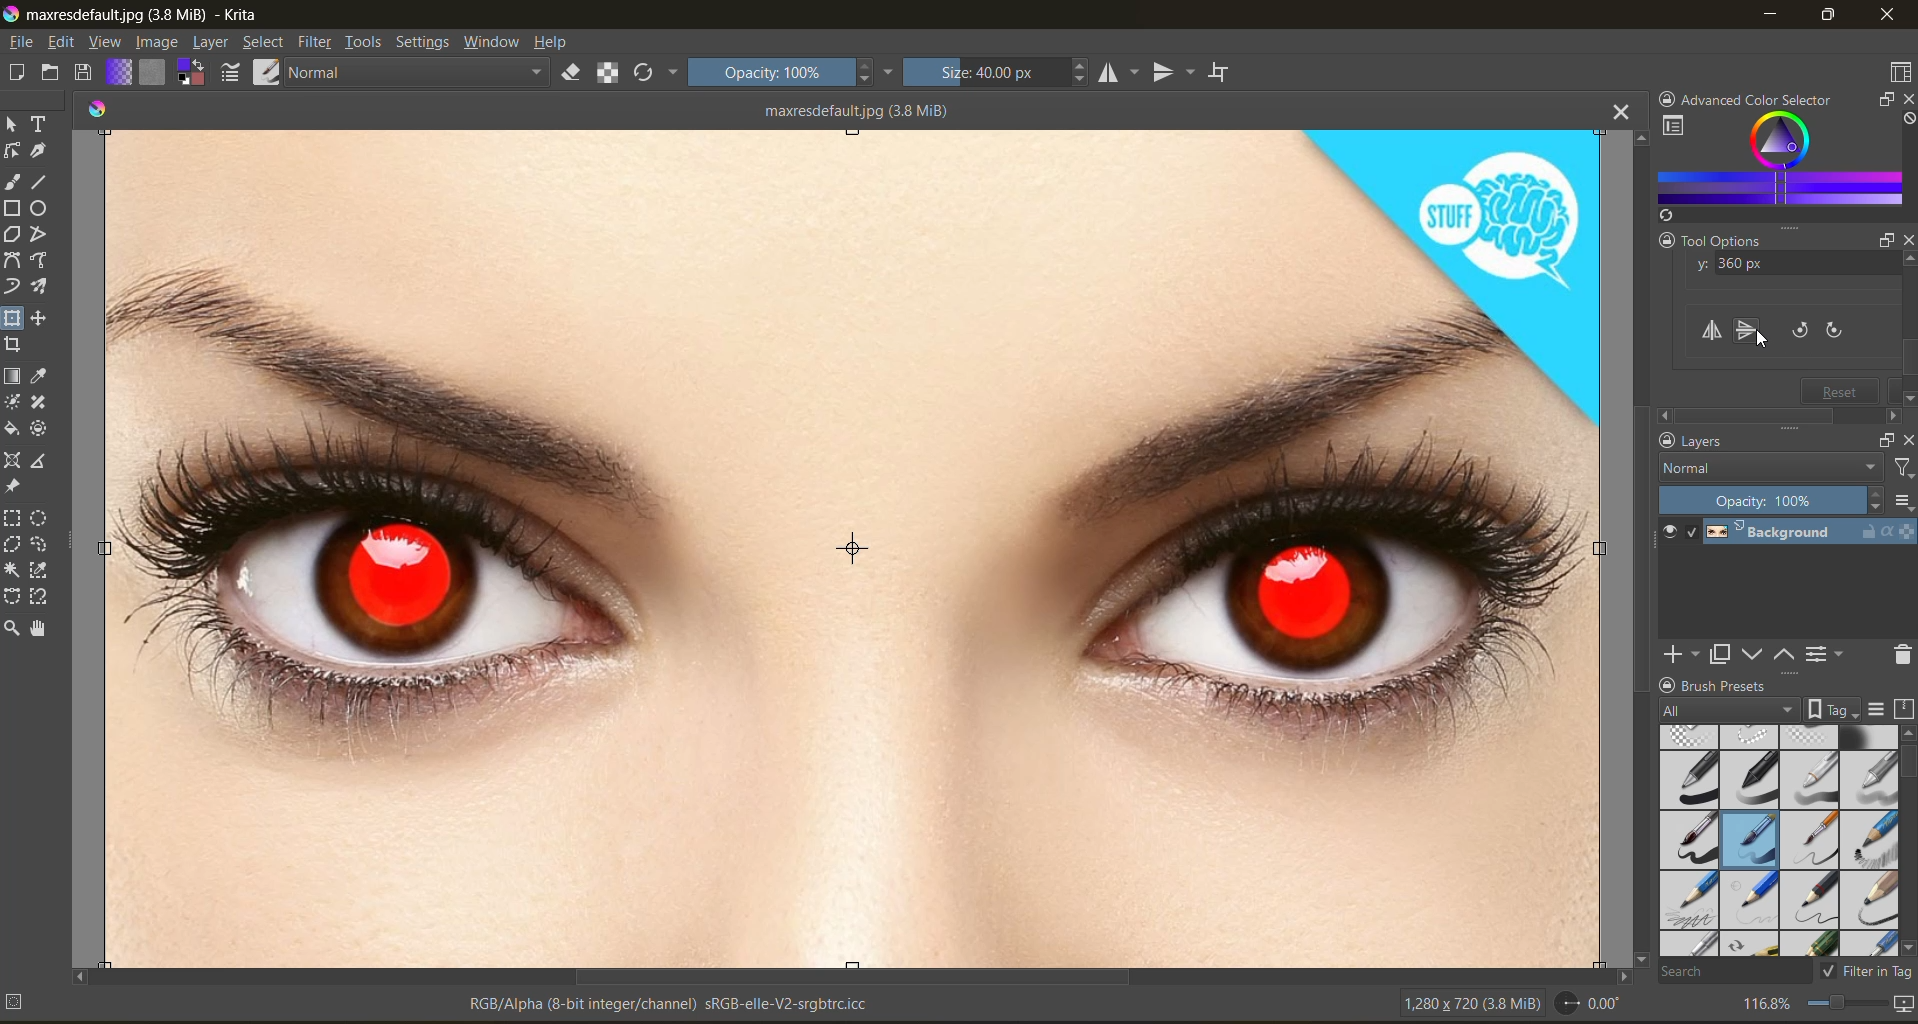 The width and height of the screenshot is (1918, 1024). What do you see at coordinates (15, 462) in the screenshot?
I see `tool` at bounding box center [15, 462].